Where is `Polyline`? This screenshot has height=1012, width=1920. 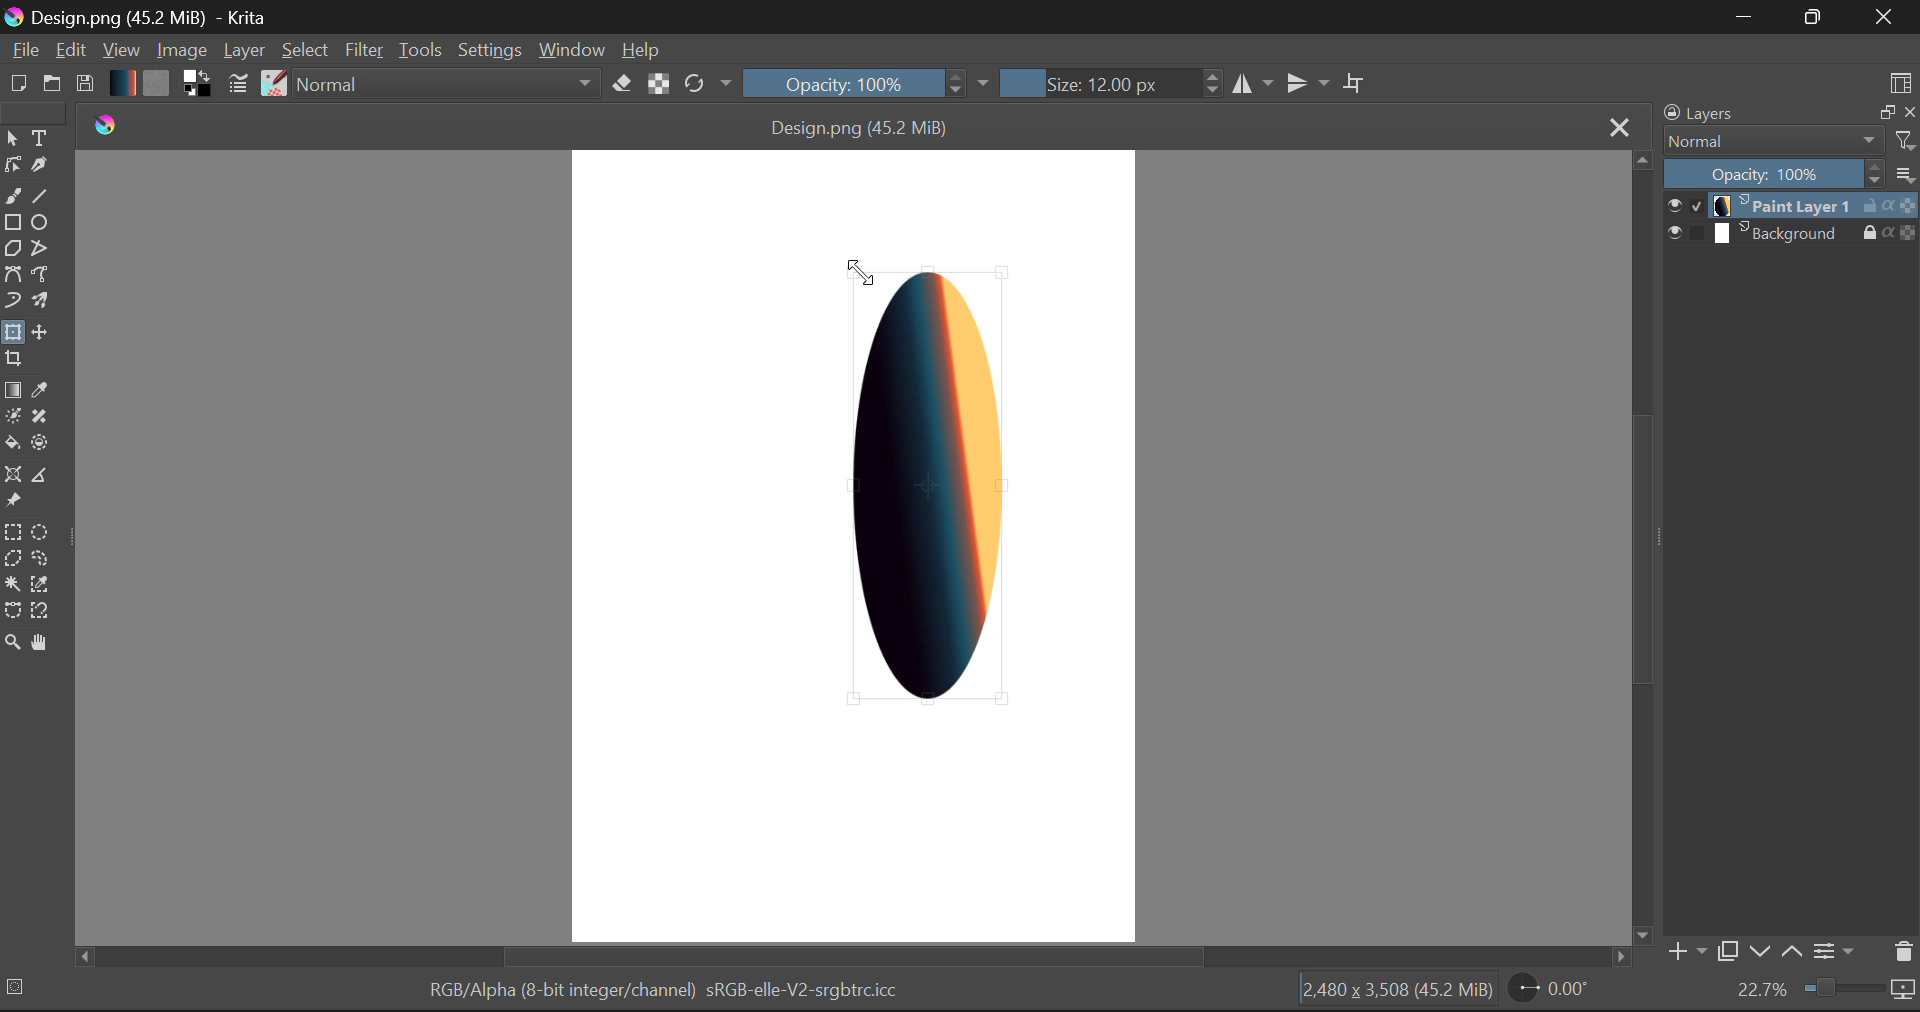
Polyline is located at coordinates (41, 250).